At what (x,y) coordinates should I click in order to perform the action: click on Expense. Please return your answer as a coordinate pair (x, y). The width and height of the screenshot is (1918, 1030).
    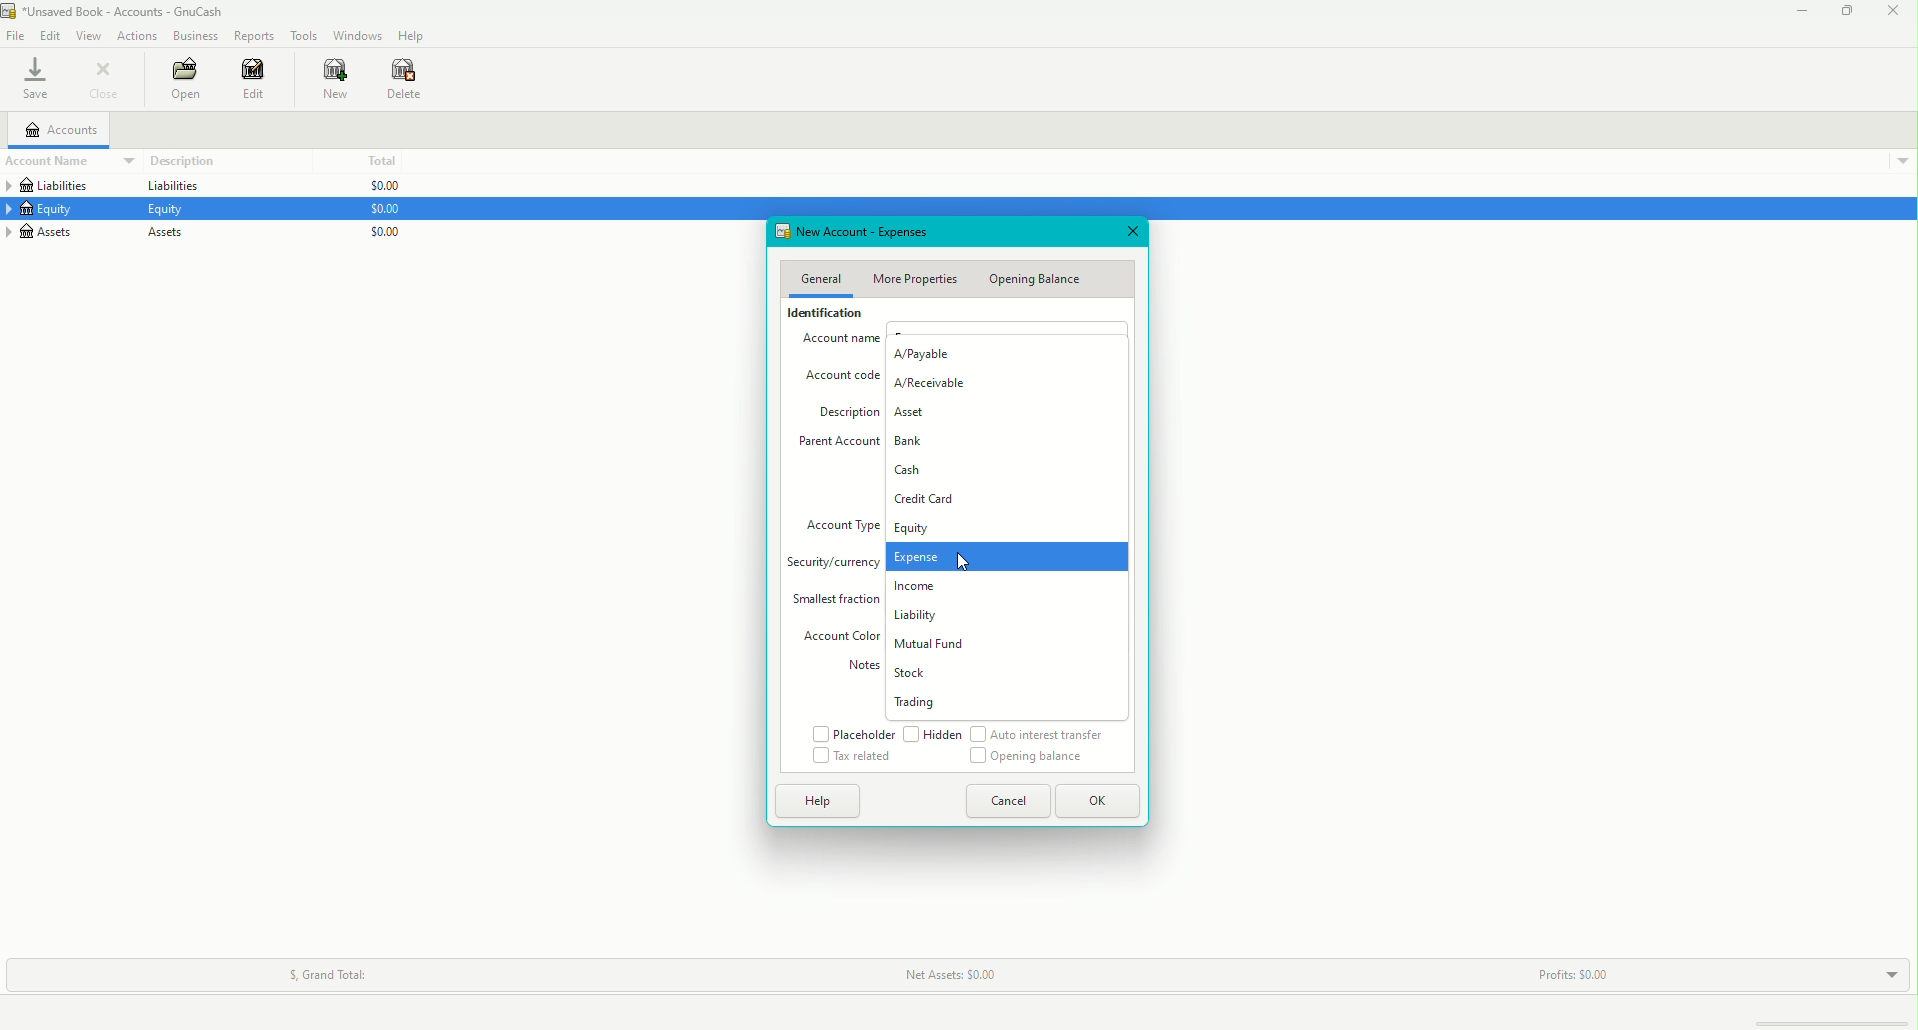
    Looking at the image, I should click on (946, 558).